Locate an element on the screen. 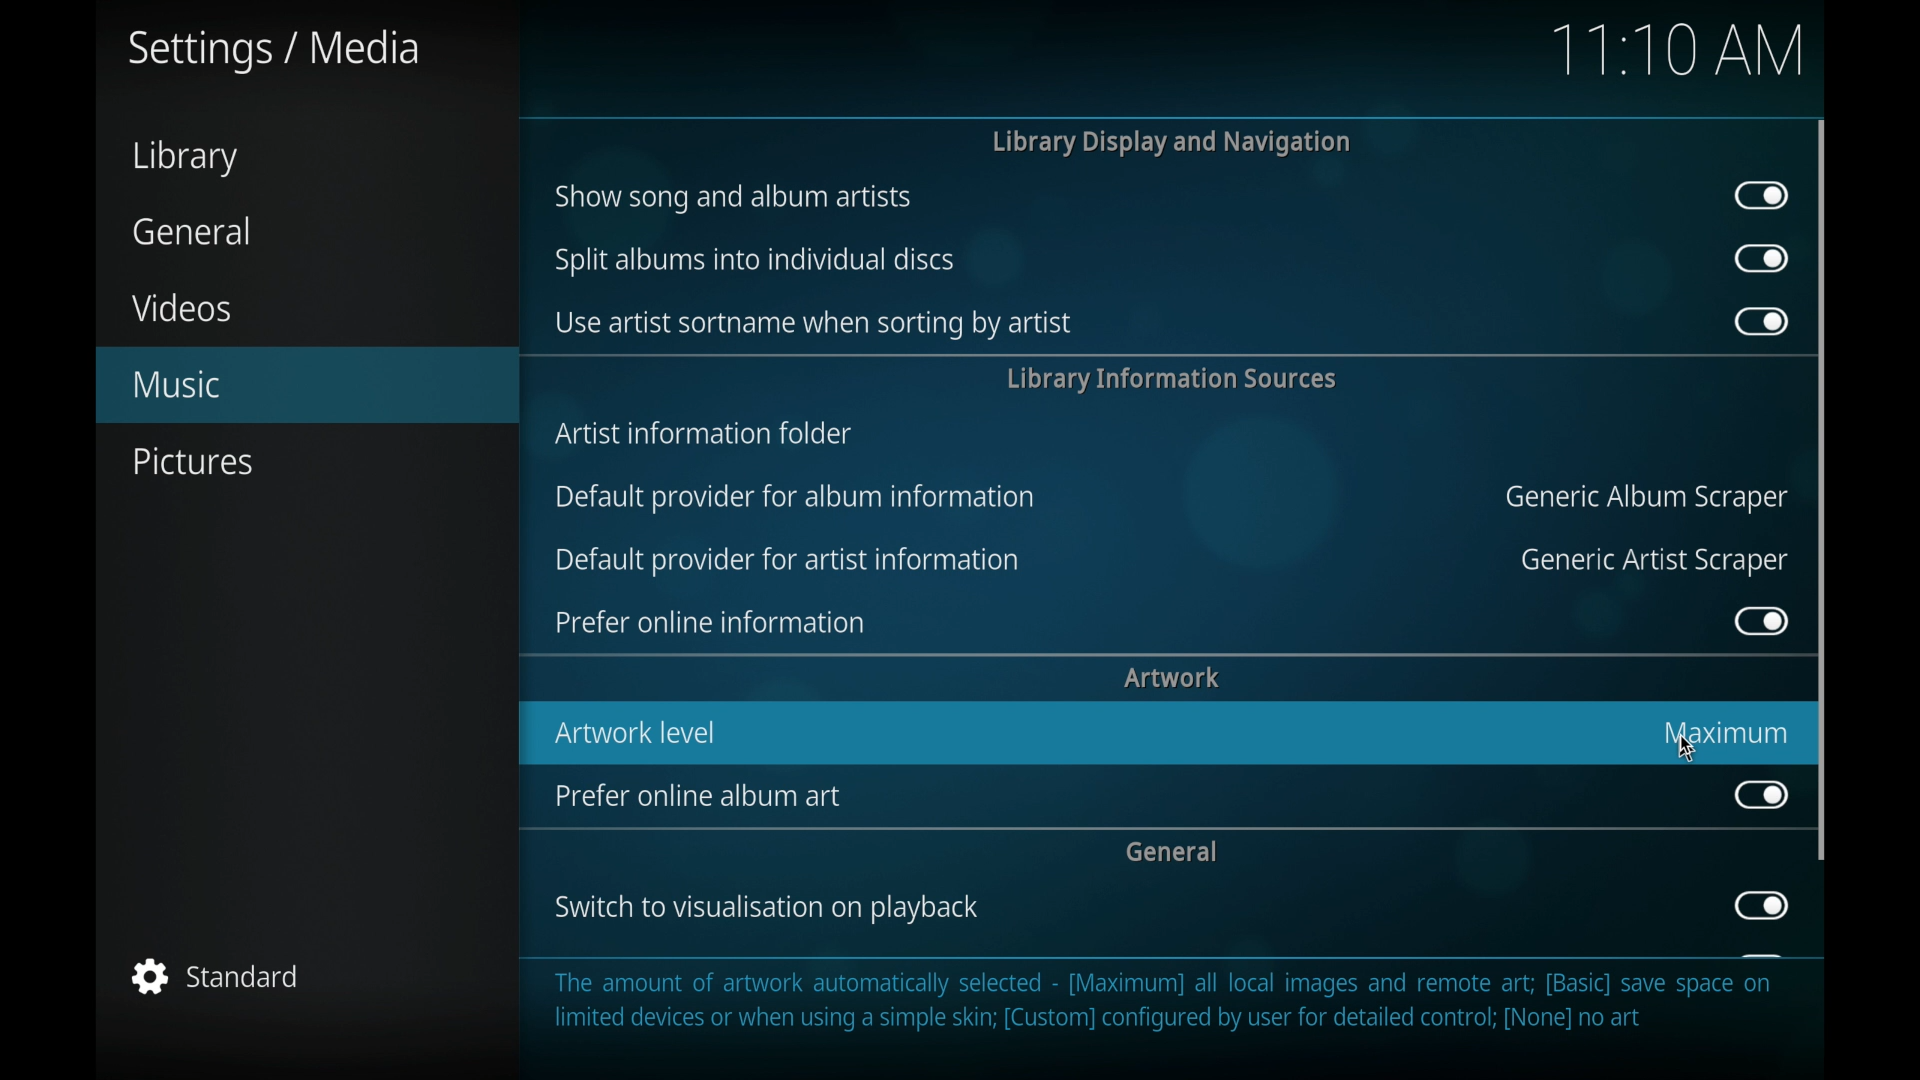  generic album scraper is located at coordinates (1646, 498).